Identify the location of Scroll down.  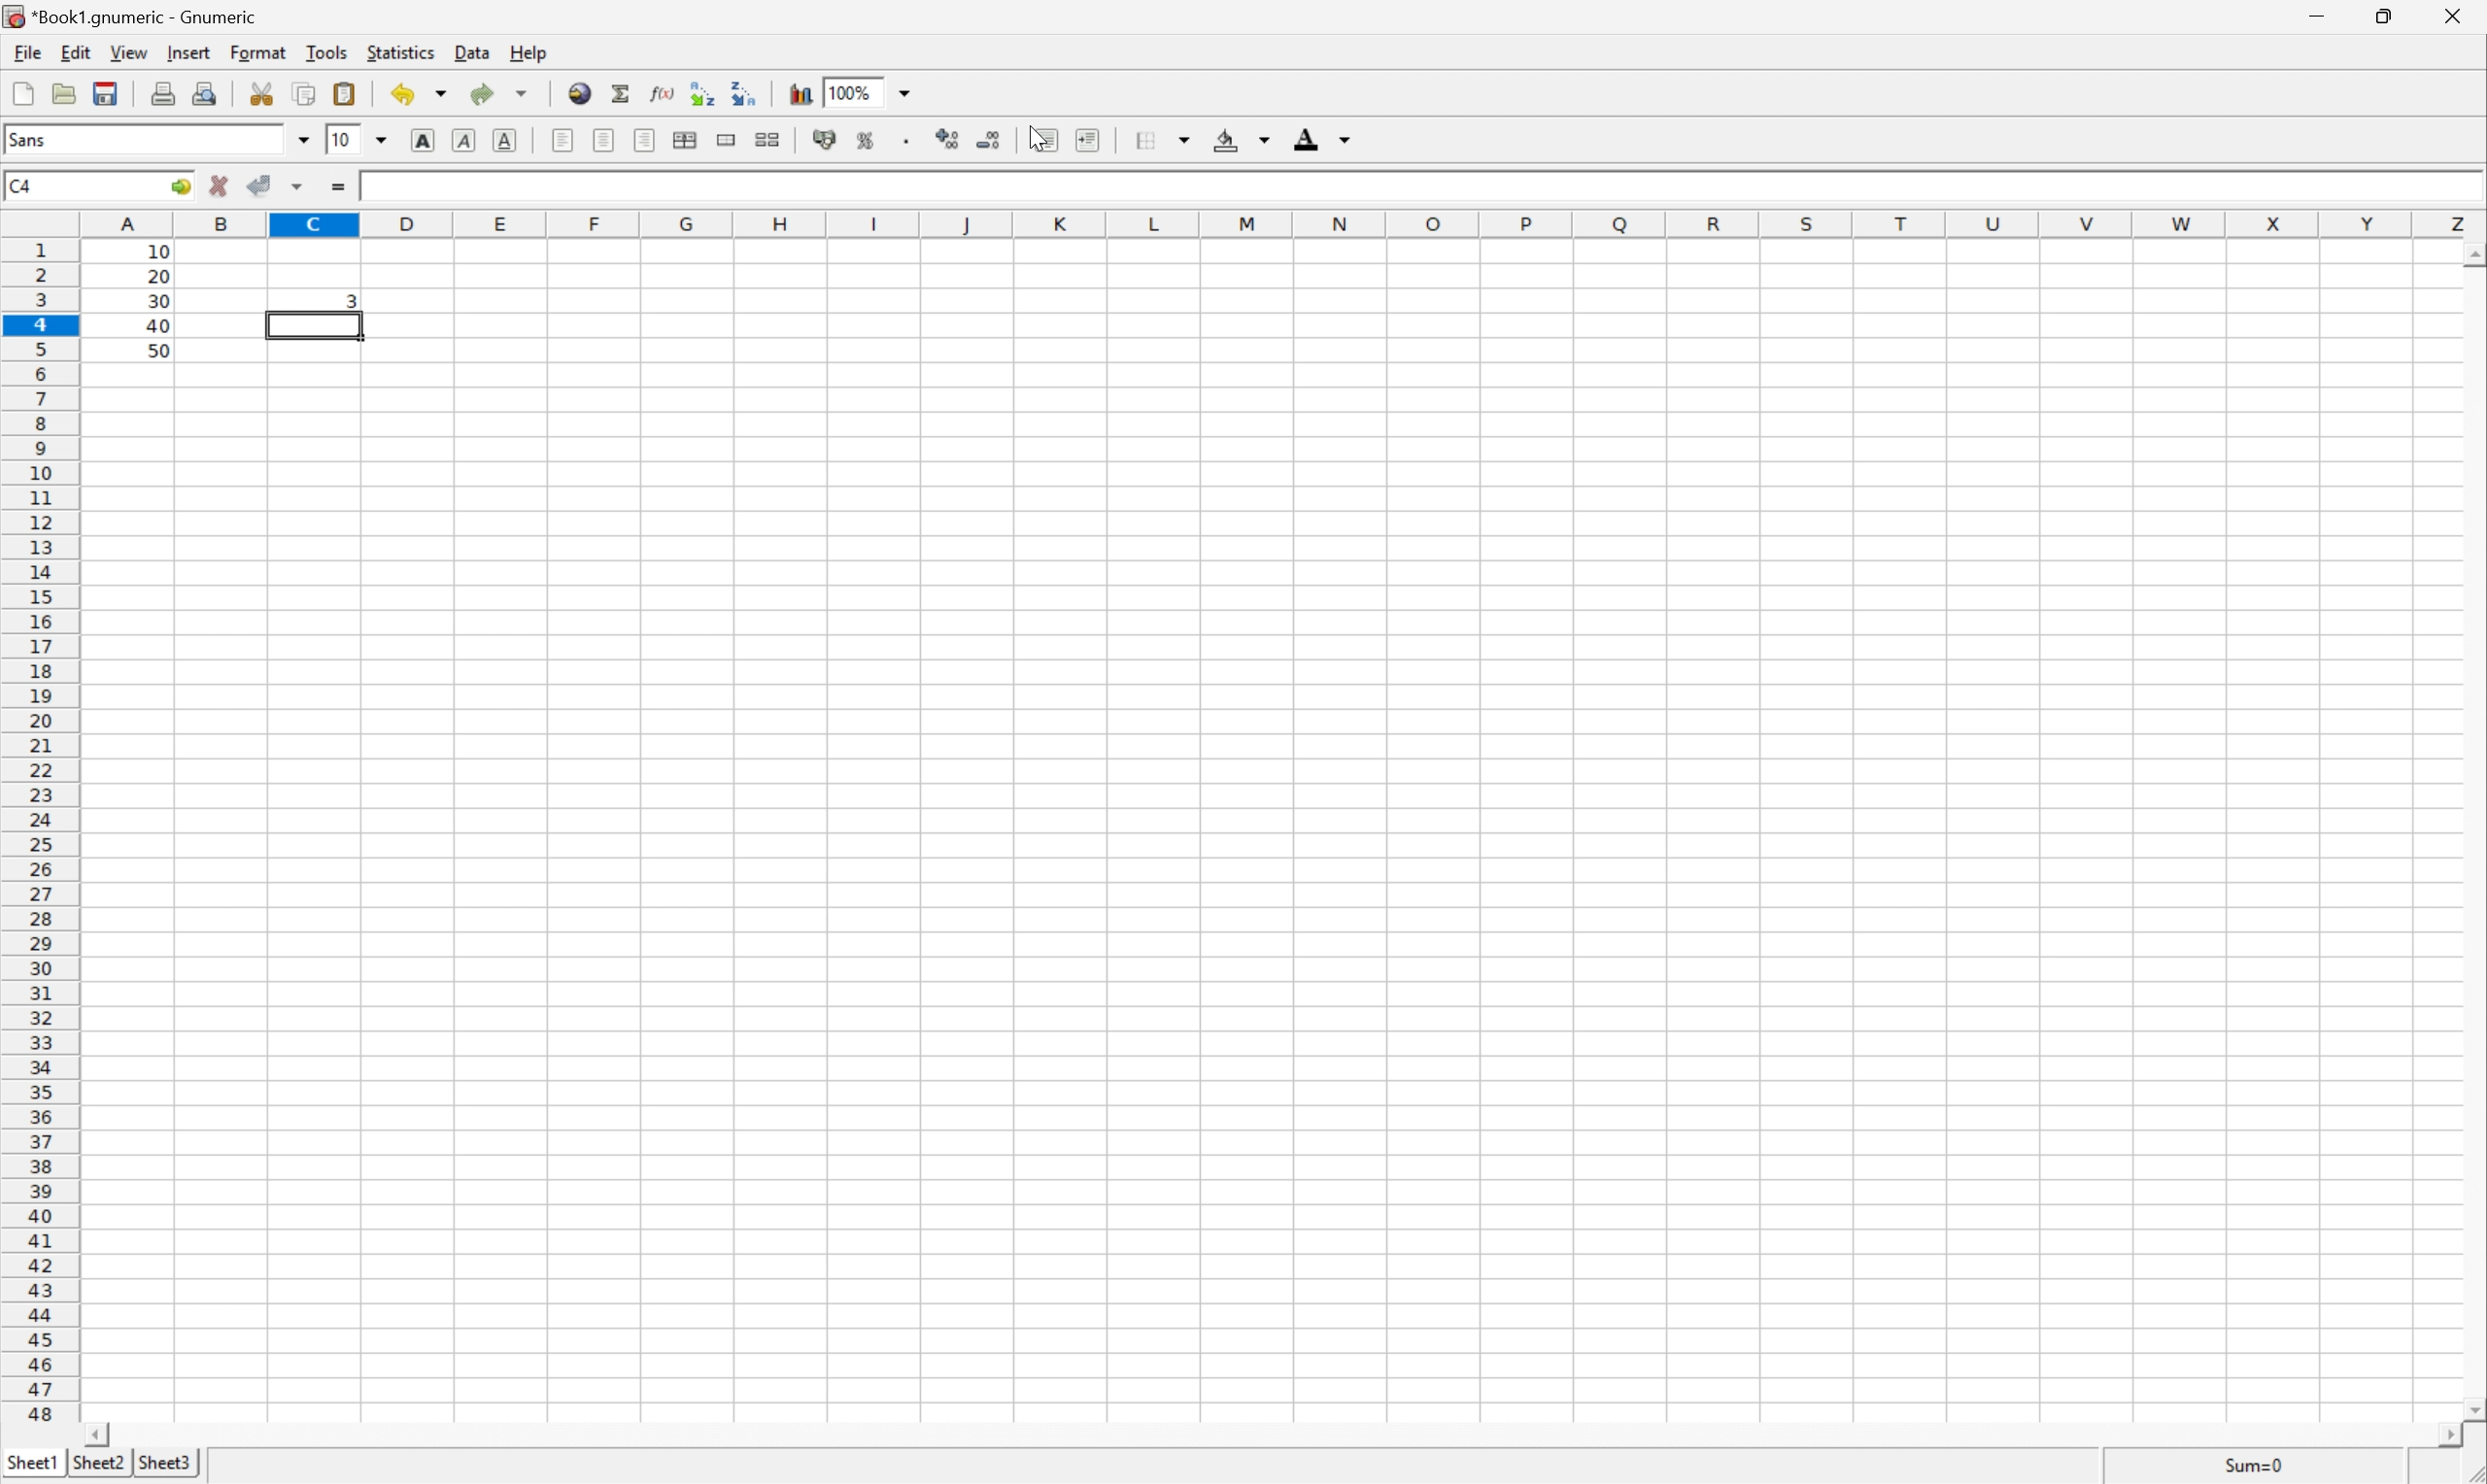
(2471, 1408).